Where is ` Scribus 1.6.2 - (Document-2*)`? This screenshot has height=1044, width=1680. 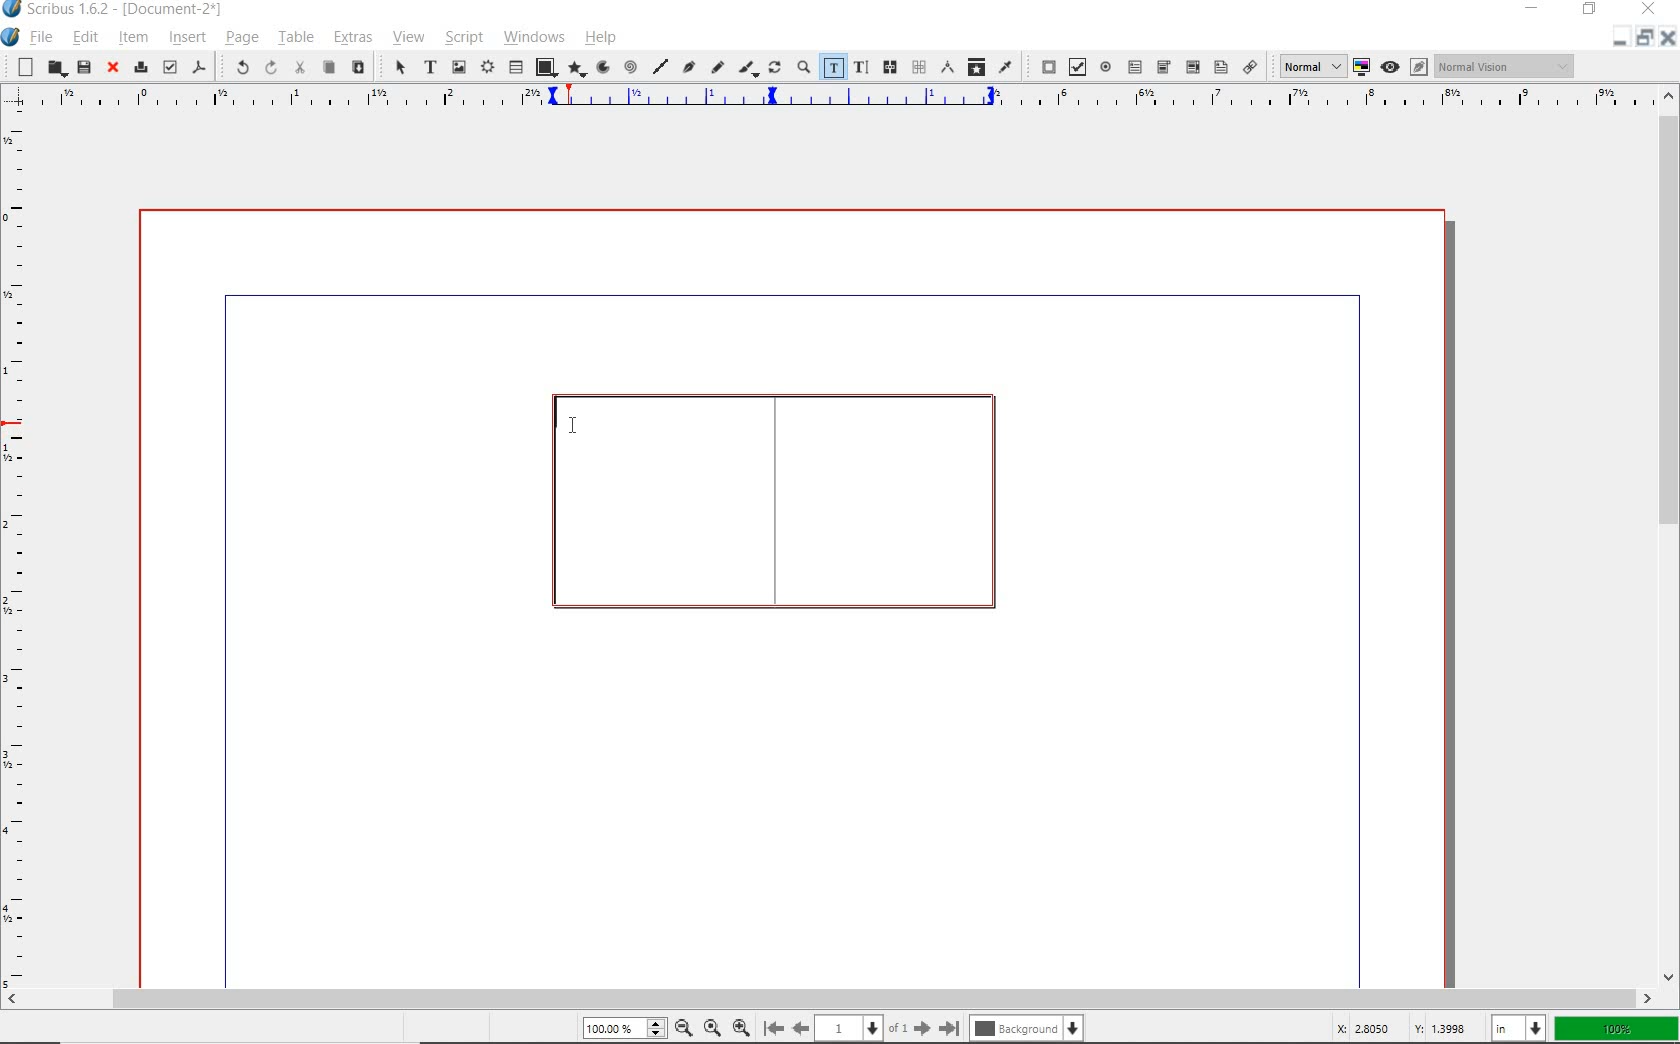  Scribus 1.6.2 - (Document-2*) is located at coordinates (119, 10).